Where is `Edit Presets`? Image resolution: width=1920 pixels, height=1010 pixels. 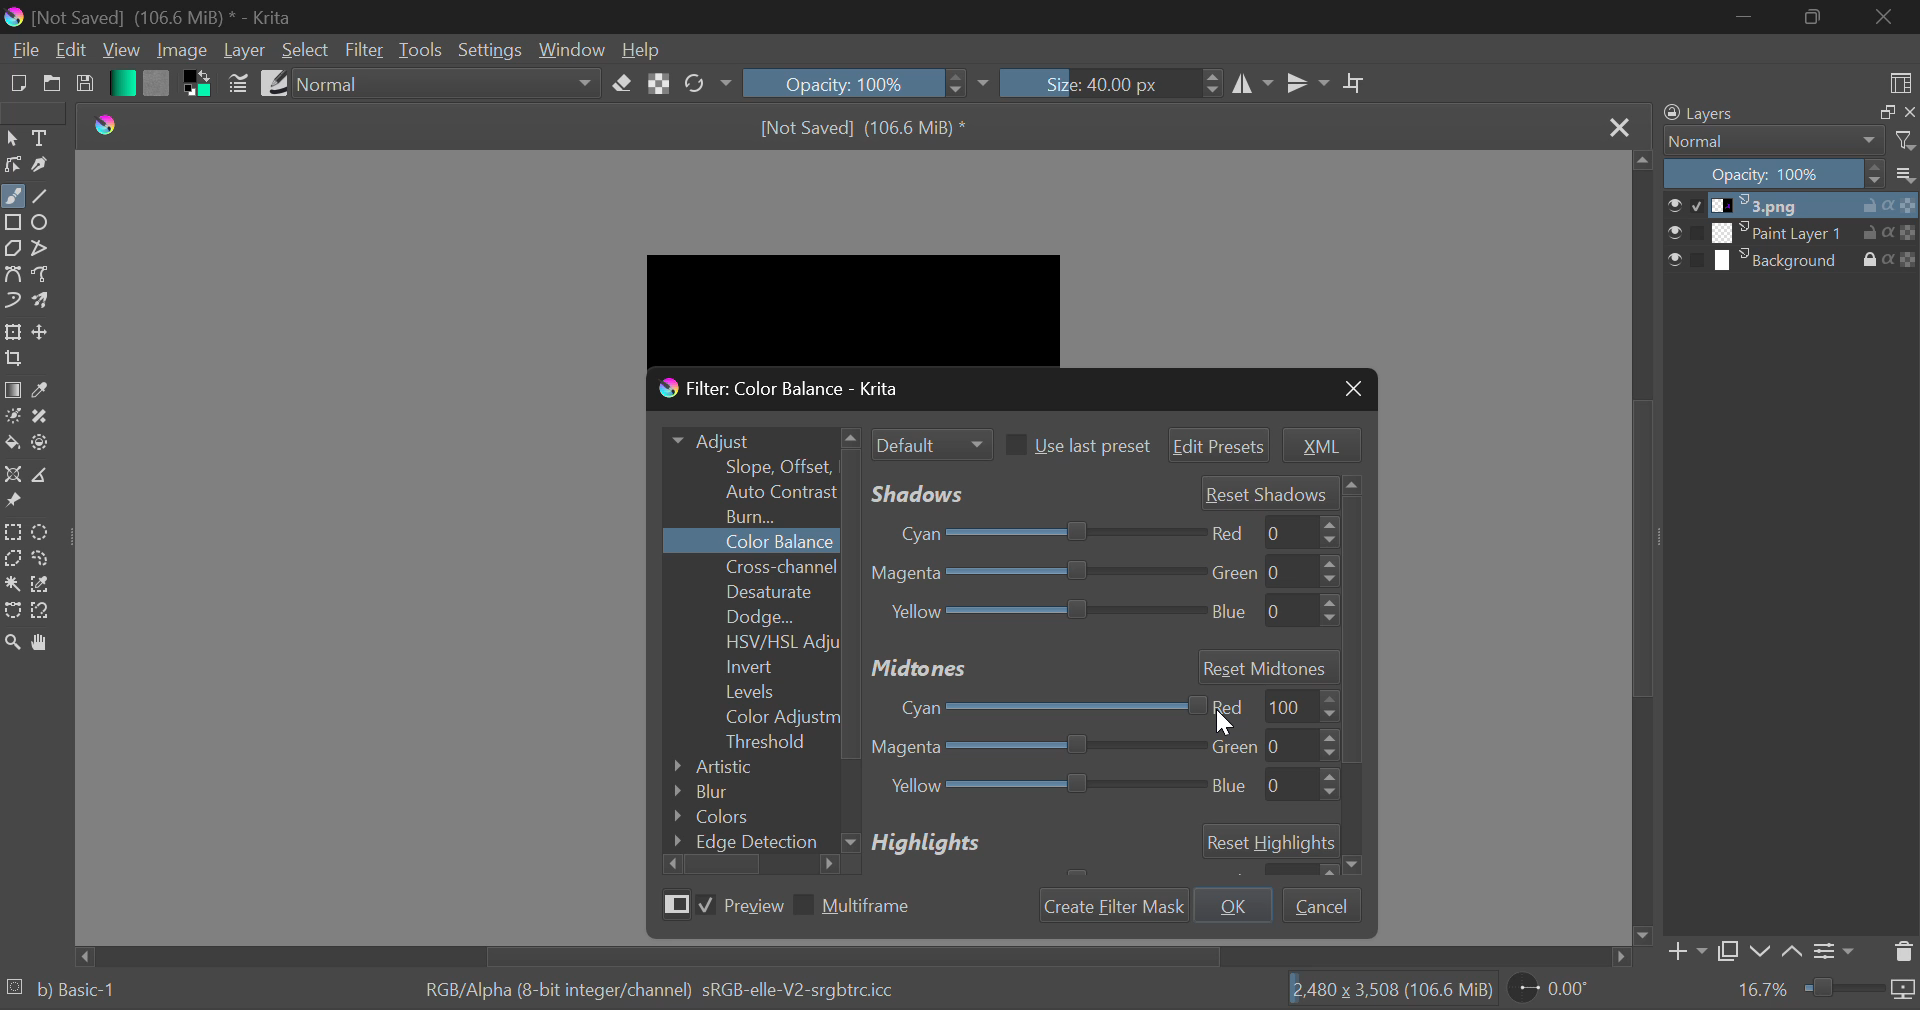 Edit Presets is located at coordinates (1222, 447).